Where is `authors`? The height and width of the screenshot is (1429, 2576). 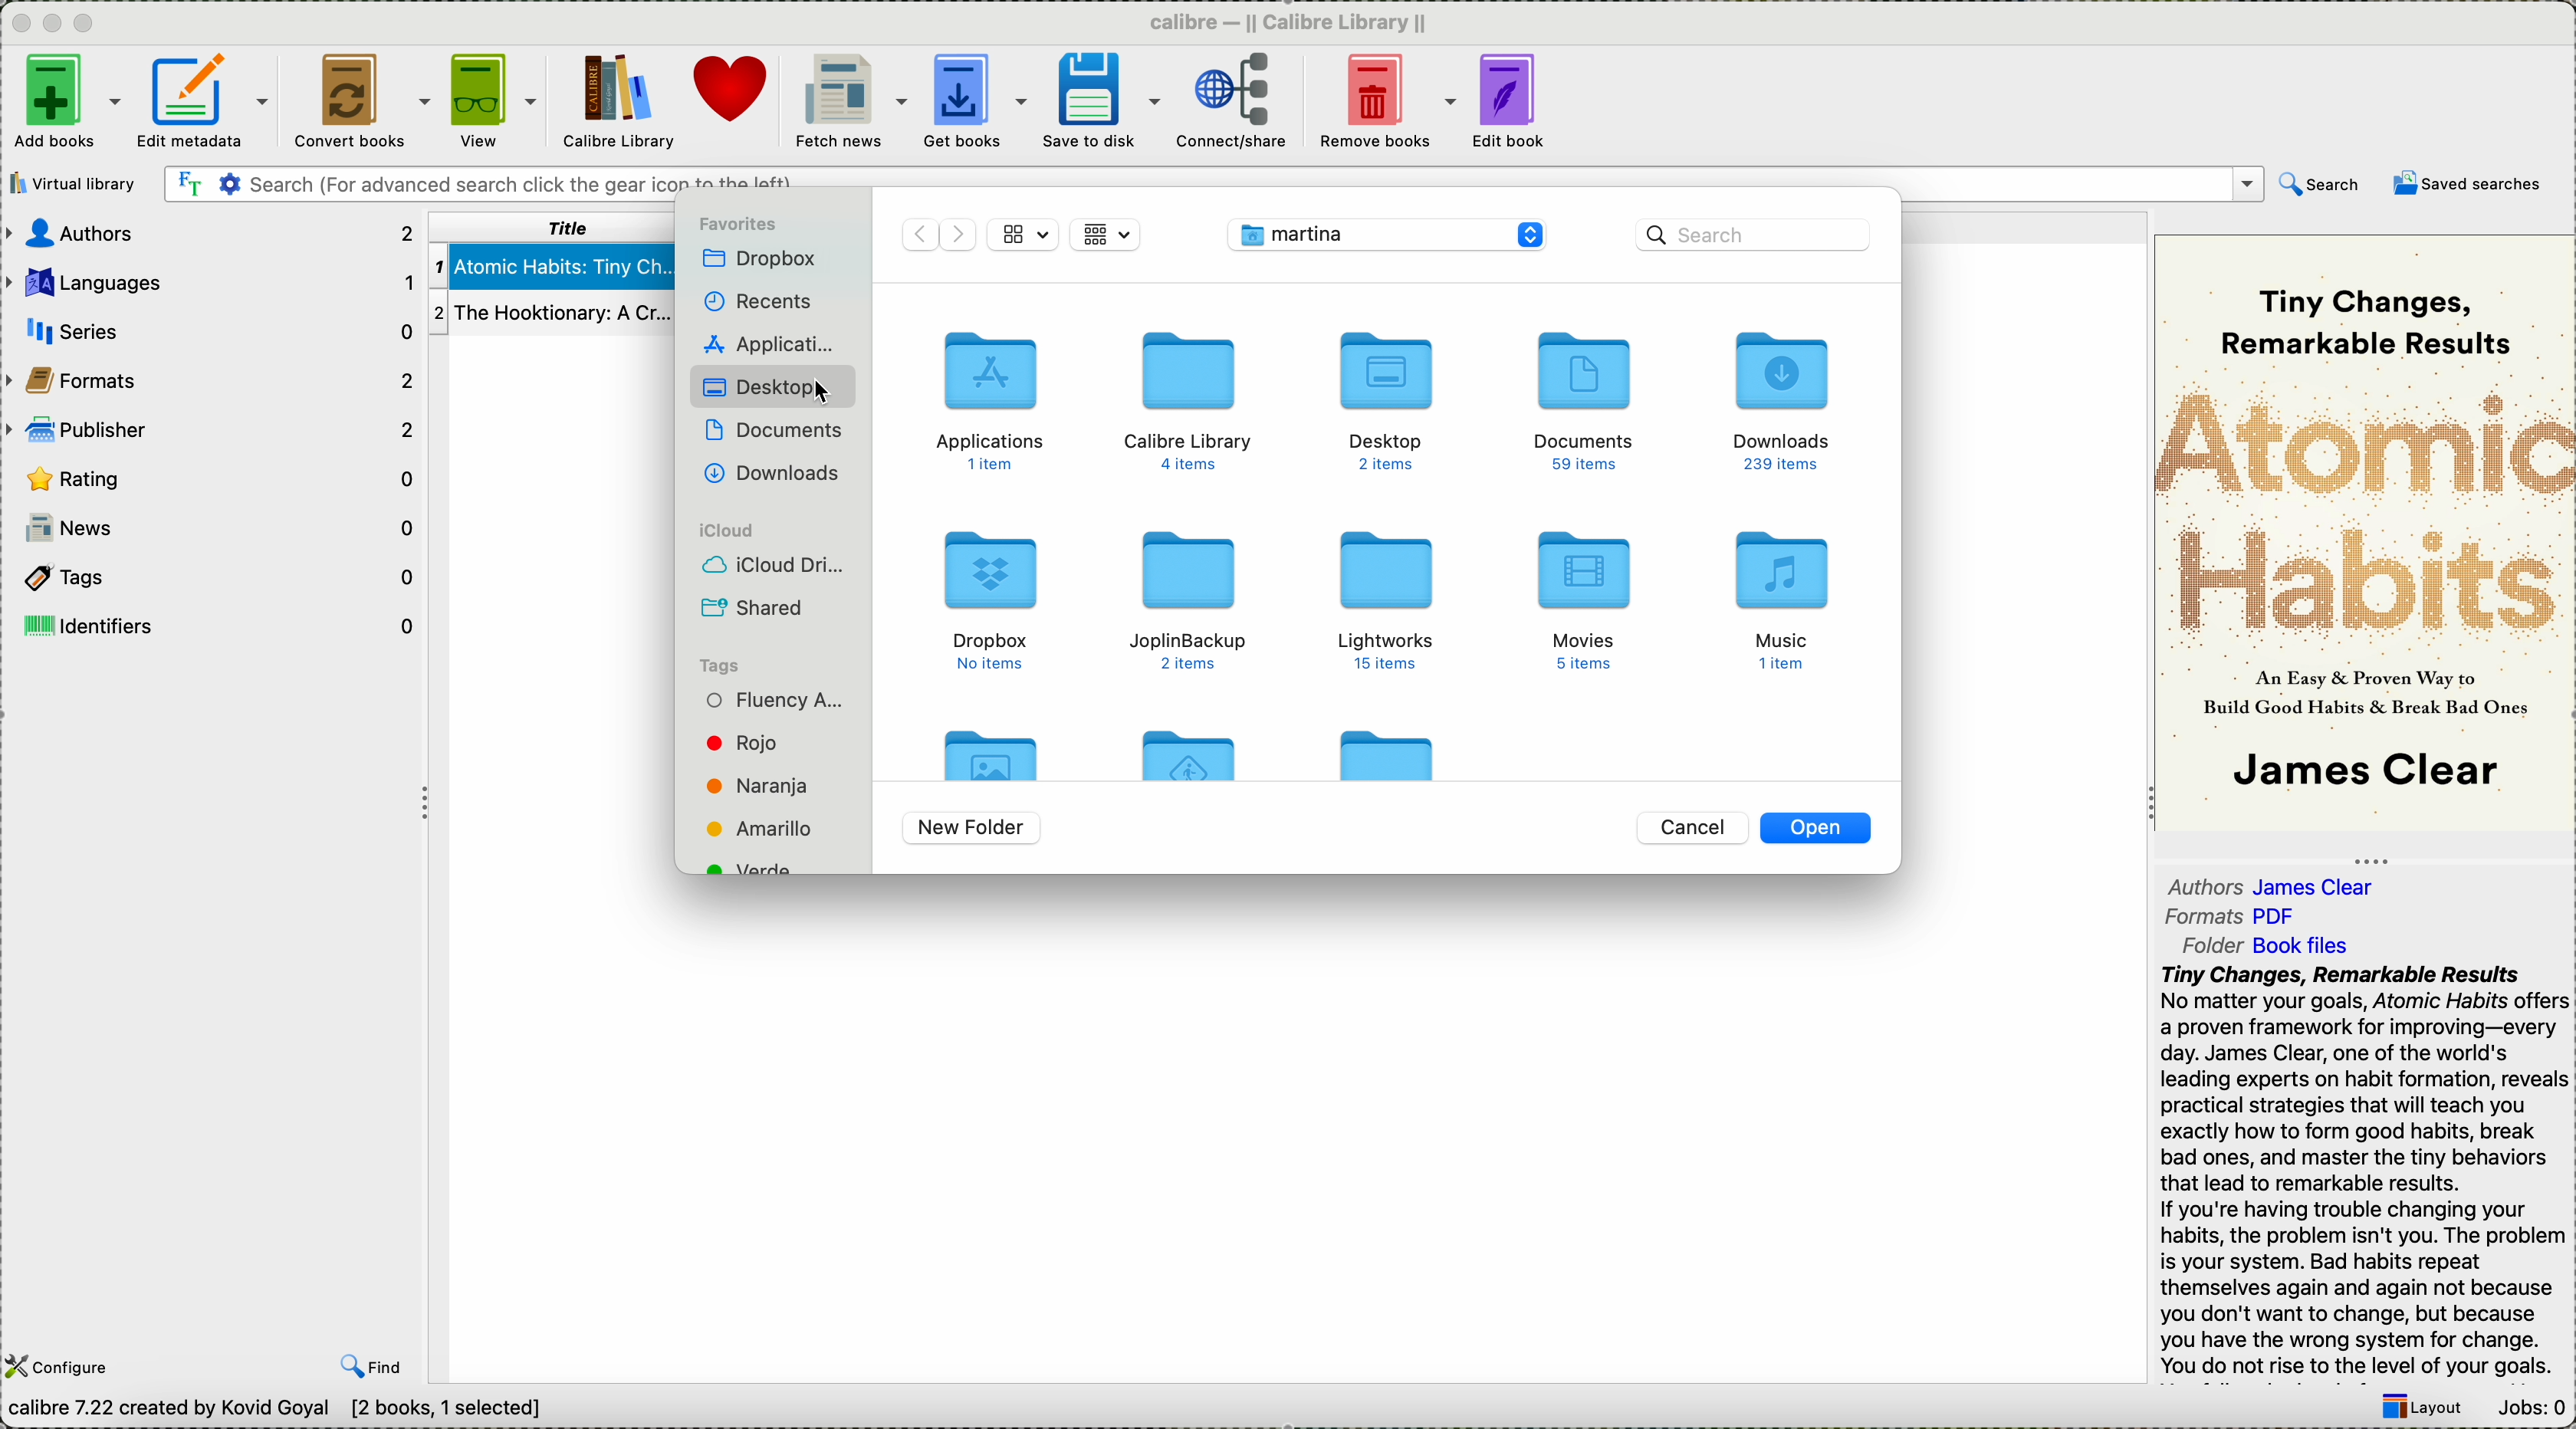
authors is located at coordinates (2278, 887).